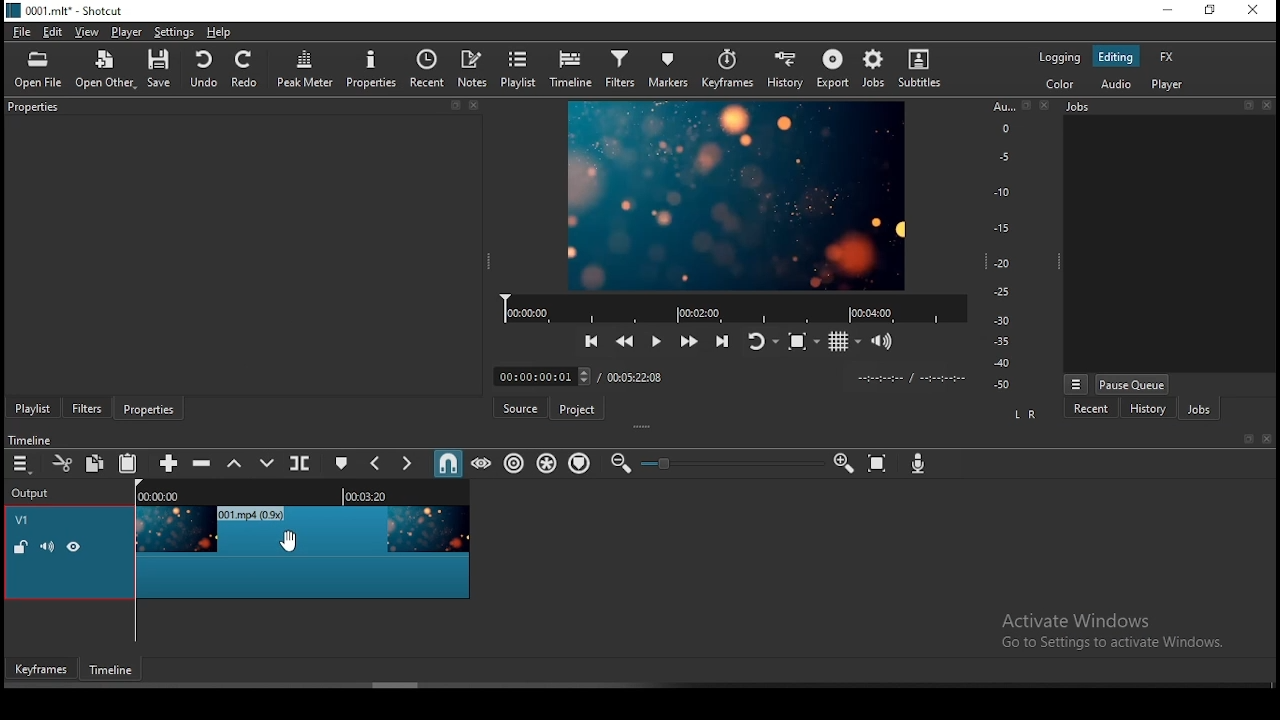  Describe the element at coordinates (65, 11) in the screenshot. I see `icon and file name` at that location.